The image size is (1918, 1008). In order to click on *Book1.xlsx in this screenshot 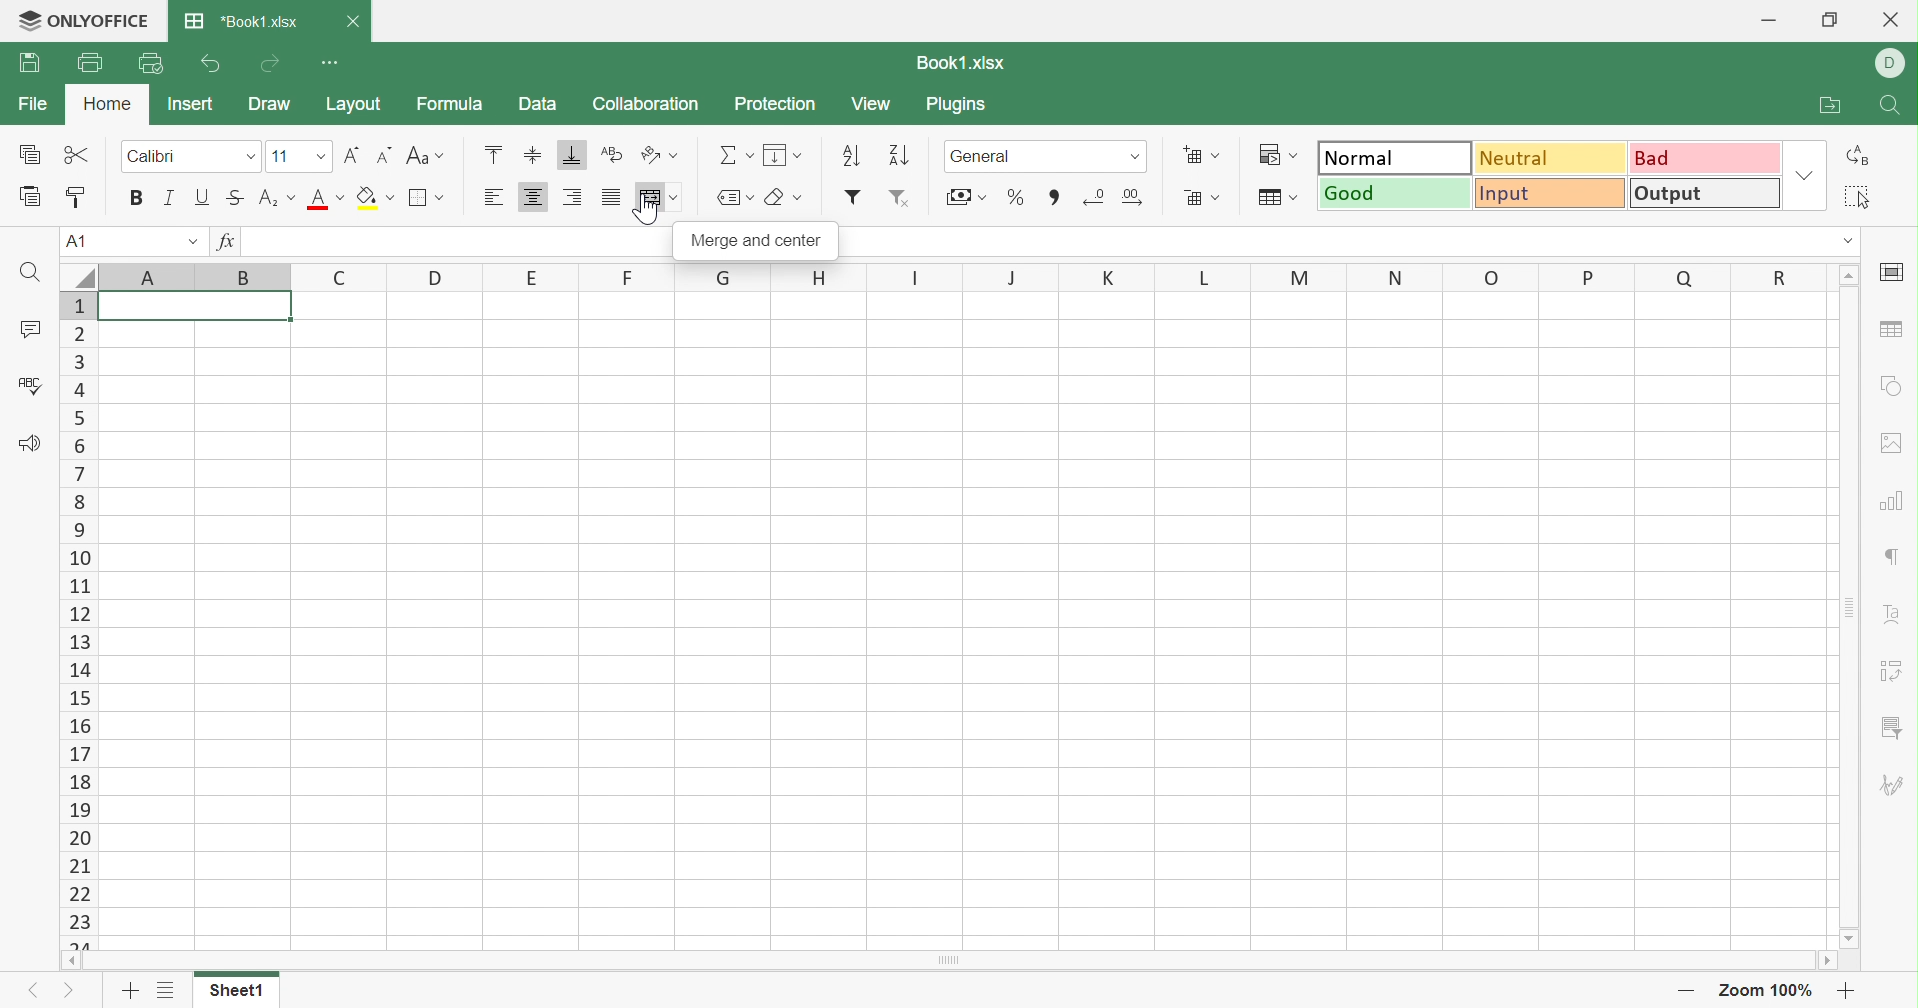, I will do `click(242, 21)`.